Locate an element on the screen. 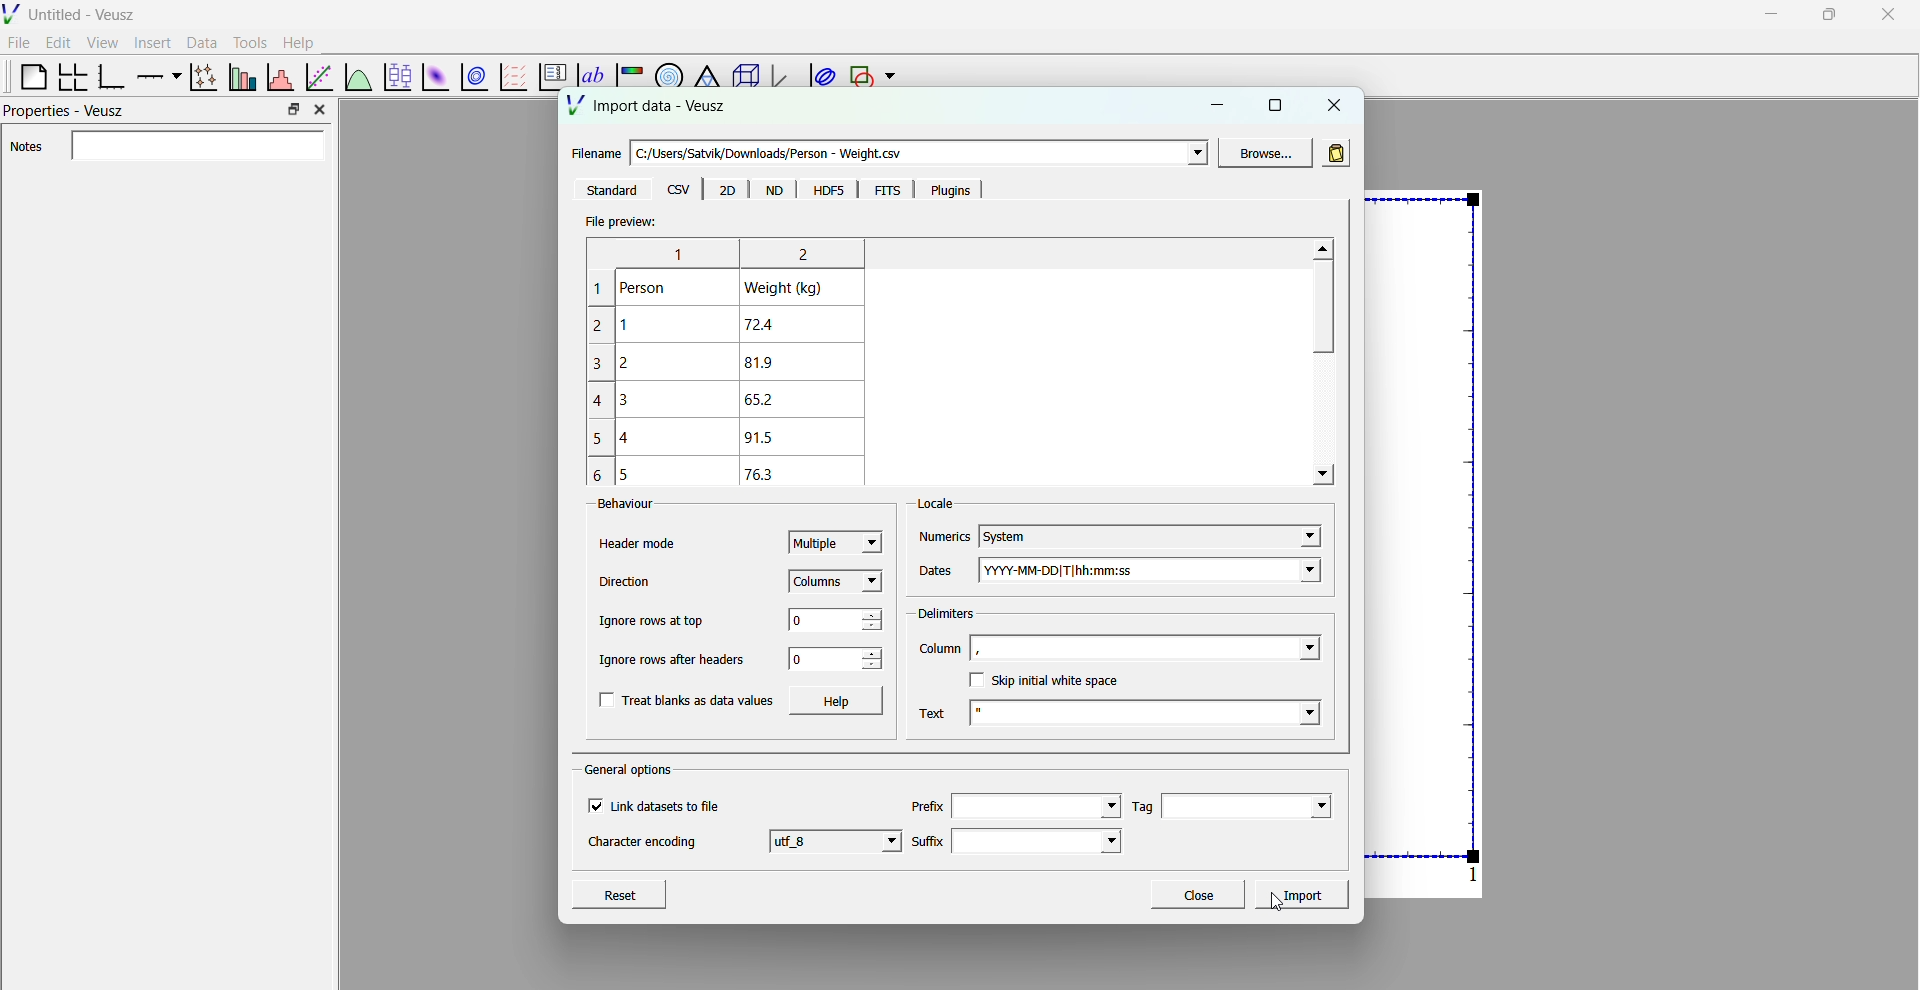 Image resolution: width=1920 pixels, height=990 pixels. Ignore rows at top is located at coordinates (651, 620).